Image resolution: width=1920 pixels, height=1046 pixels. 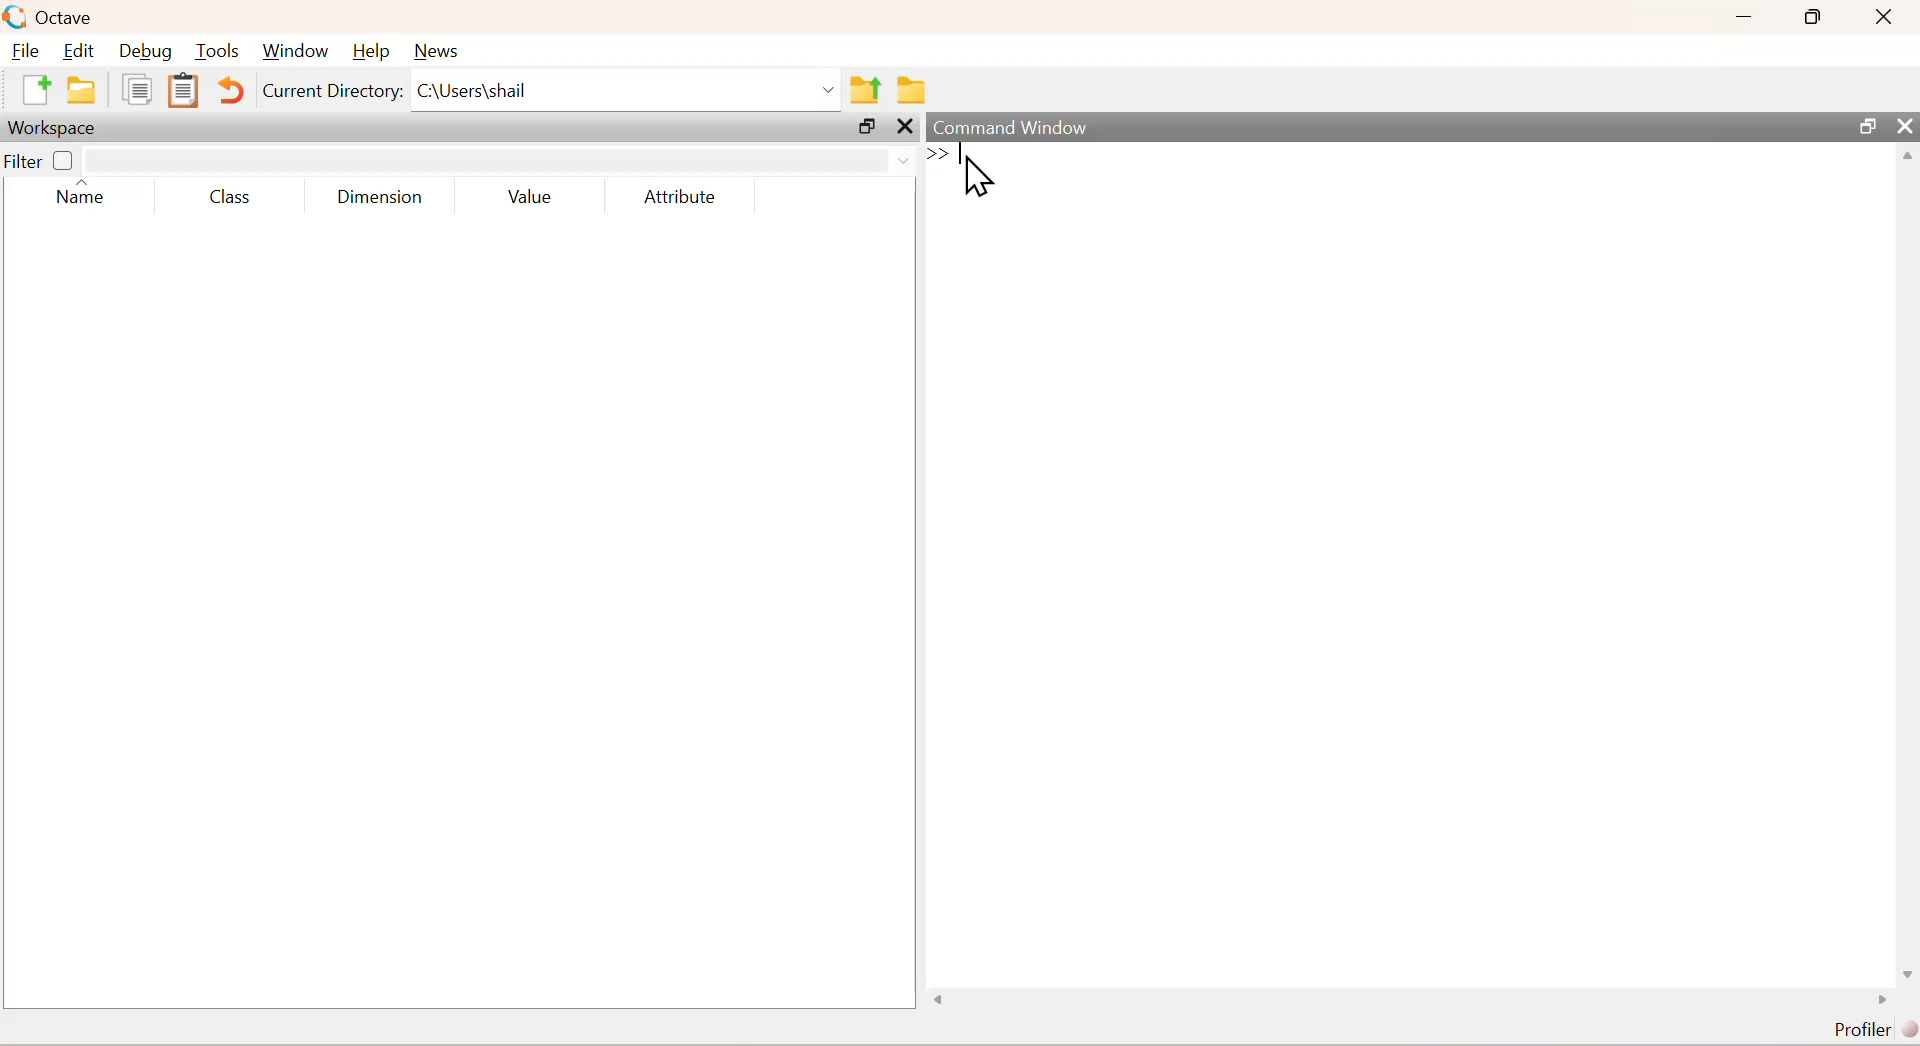 What do you see at coordinates (298, 48) in the screenshot?
I see `Window` at bounding box center [298, 48].